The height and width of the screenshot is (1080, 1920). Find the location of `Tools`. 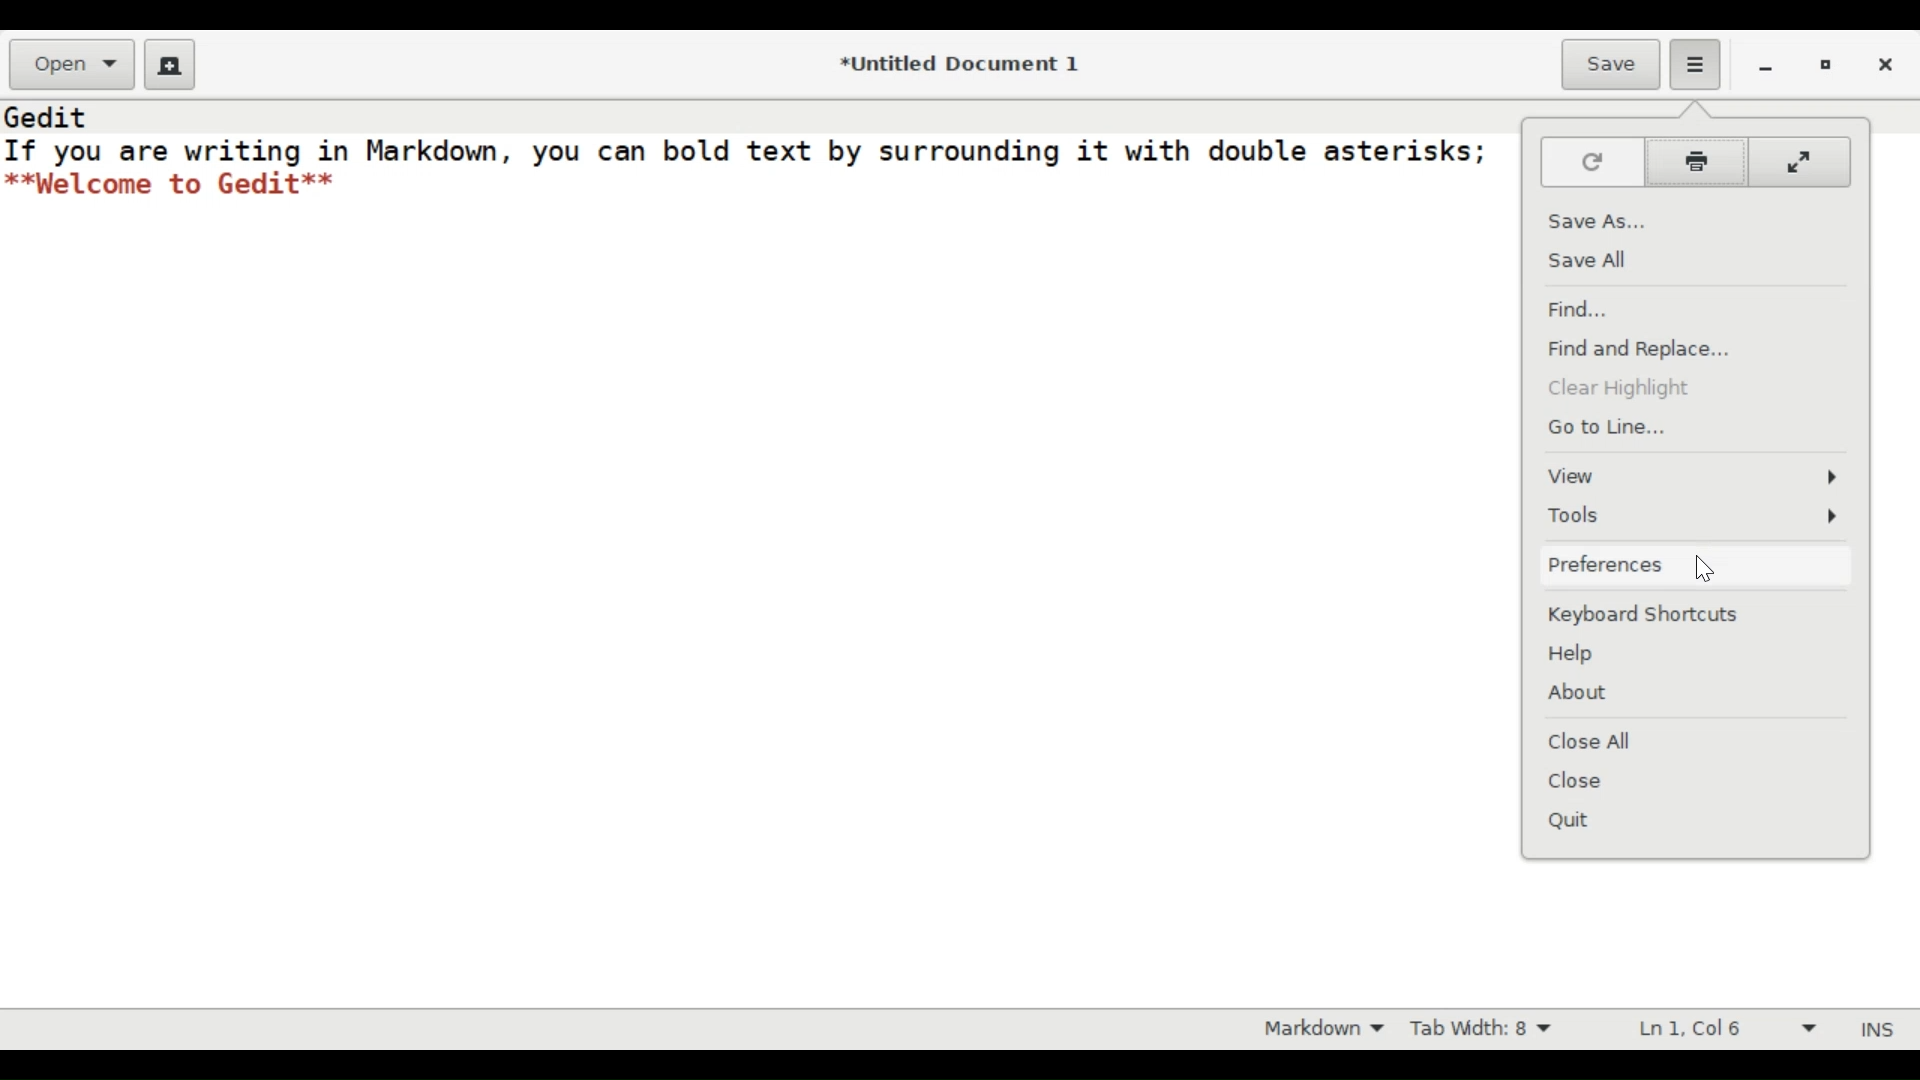

Tools is located at coordinates (1694, 516).